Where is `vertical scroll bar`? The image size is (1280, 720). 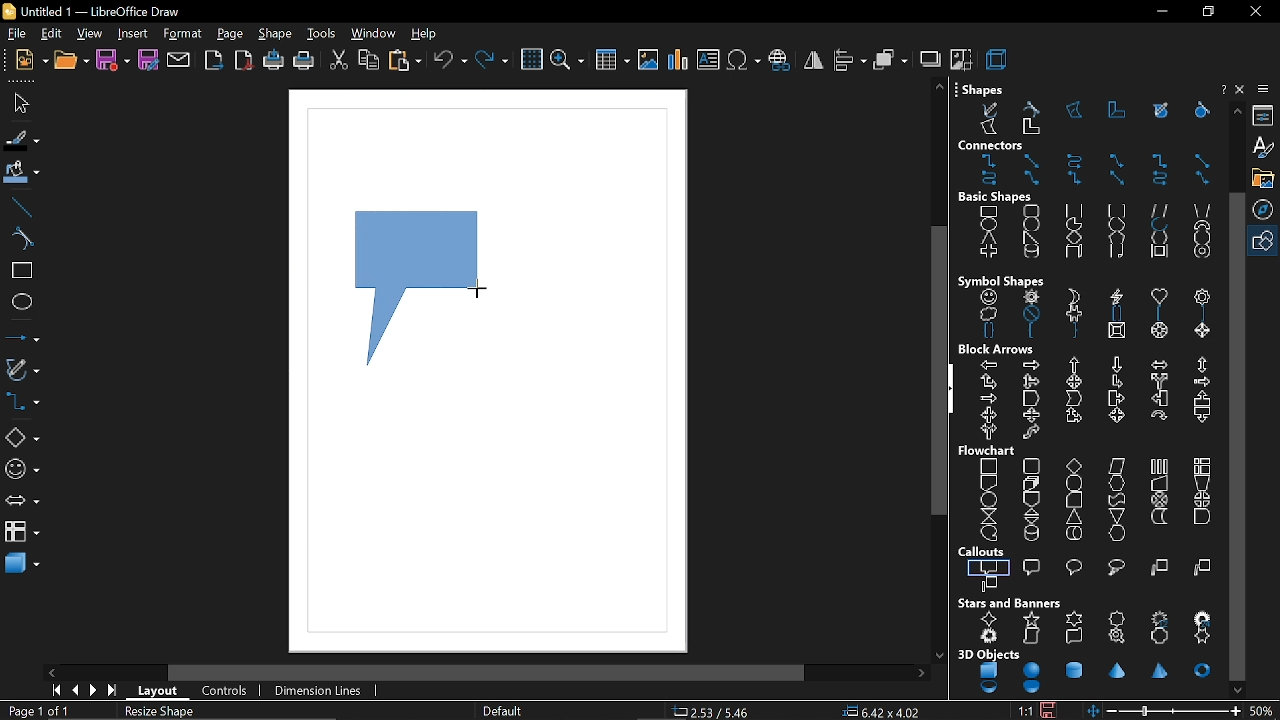
vertical scroll bar is located at coordinates (939, 372).